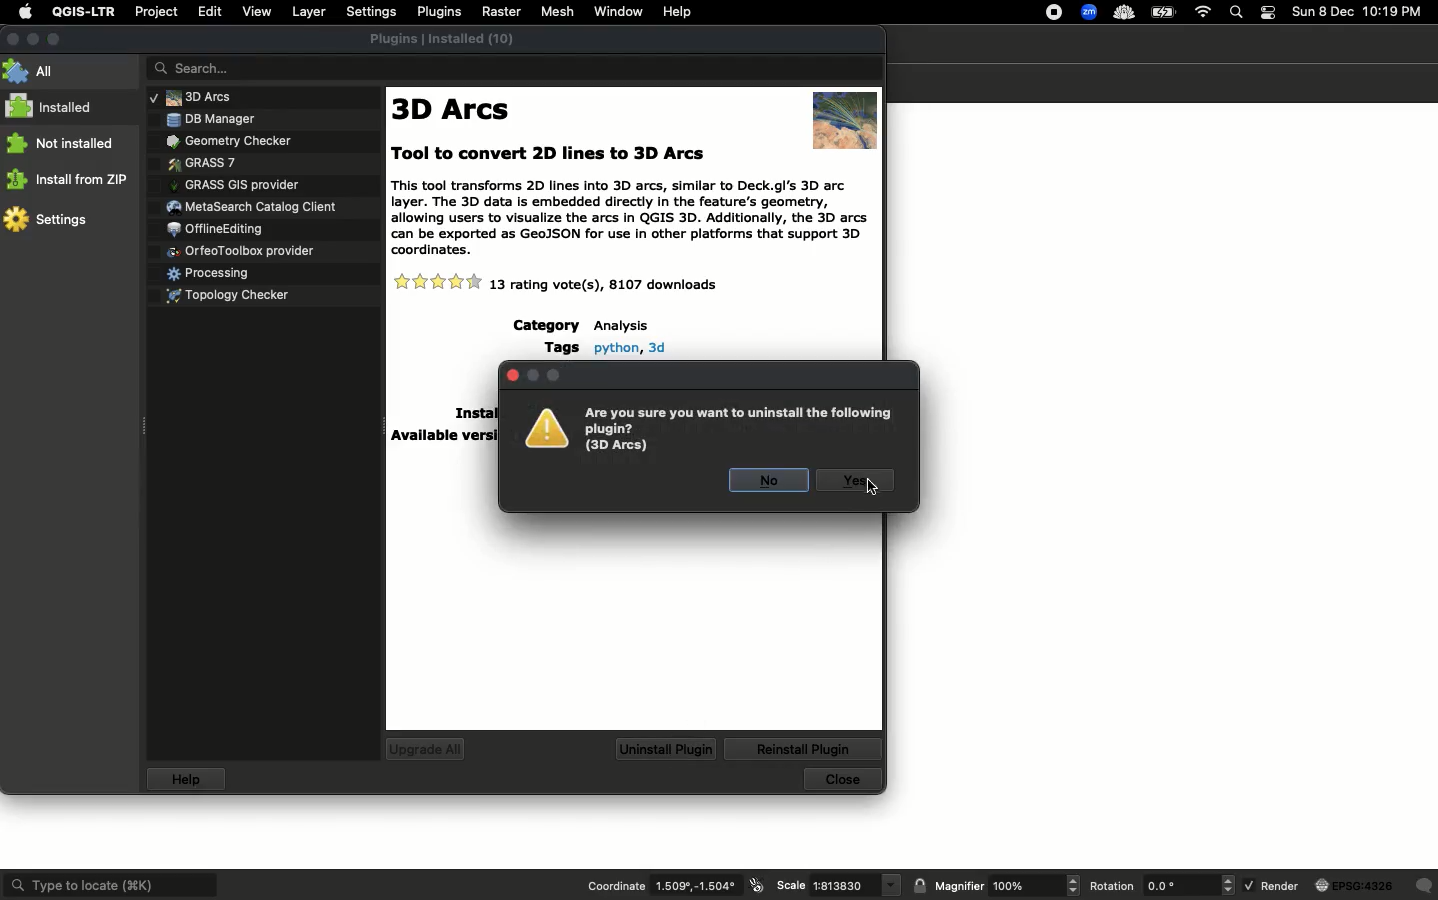 Image resolution: width=1438 pixels, height=900 pixels. I want to click on Raster, so click(502, 12).